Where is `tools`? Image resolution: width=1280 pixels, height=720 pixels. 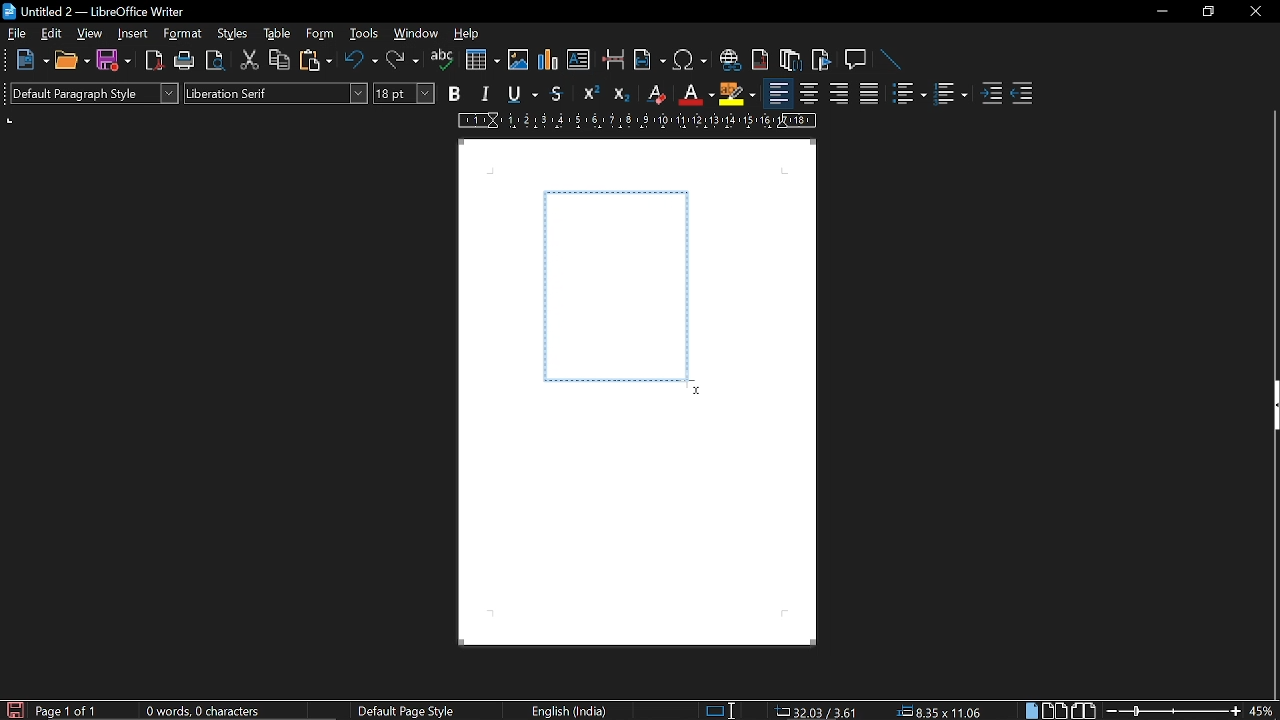 tools is located at coordinates (362, 35).